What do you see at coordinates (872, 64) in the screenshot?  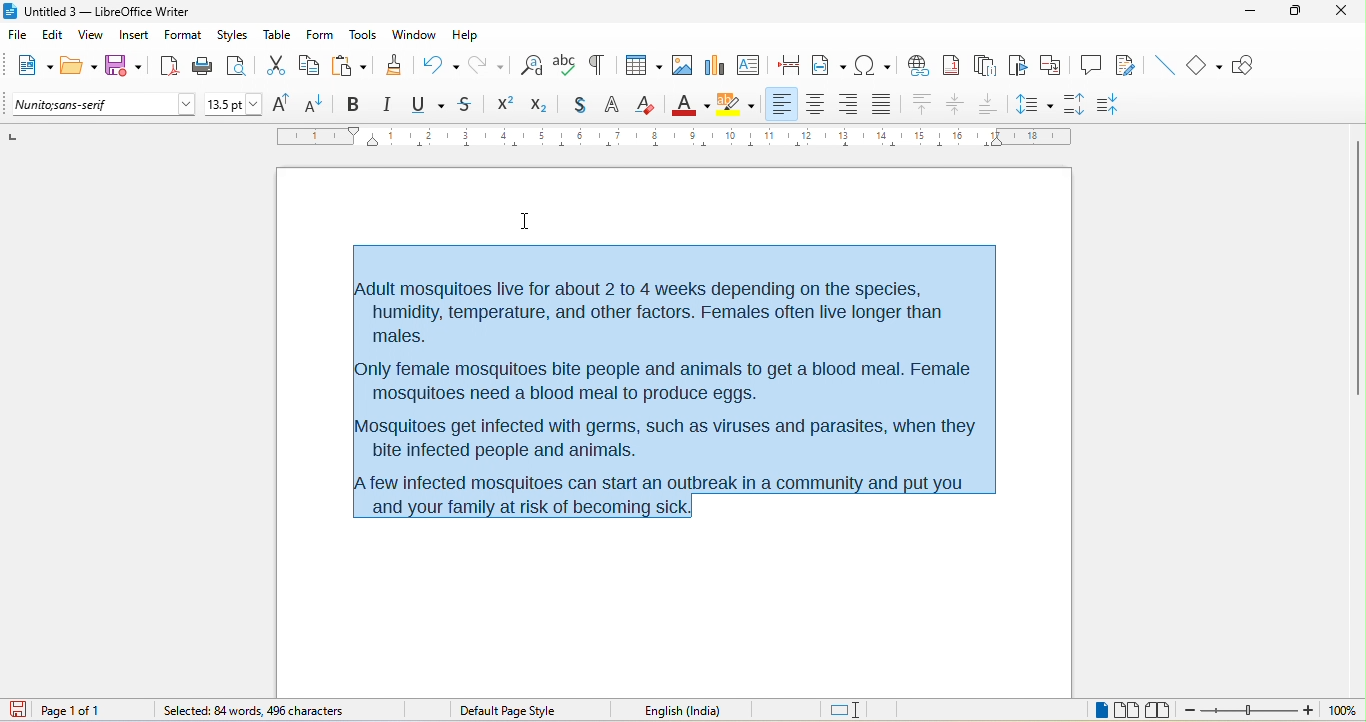 I see `special character` at bounding box center [872, 64].